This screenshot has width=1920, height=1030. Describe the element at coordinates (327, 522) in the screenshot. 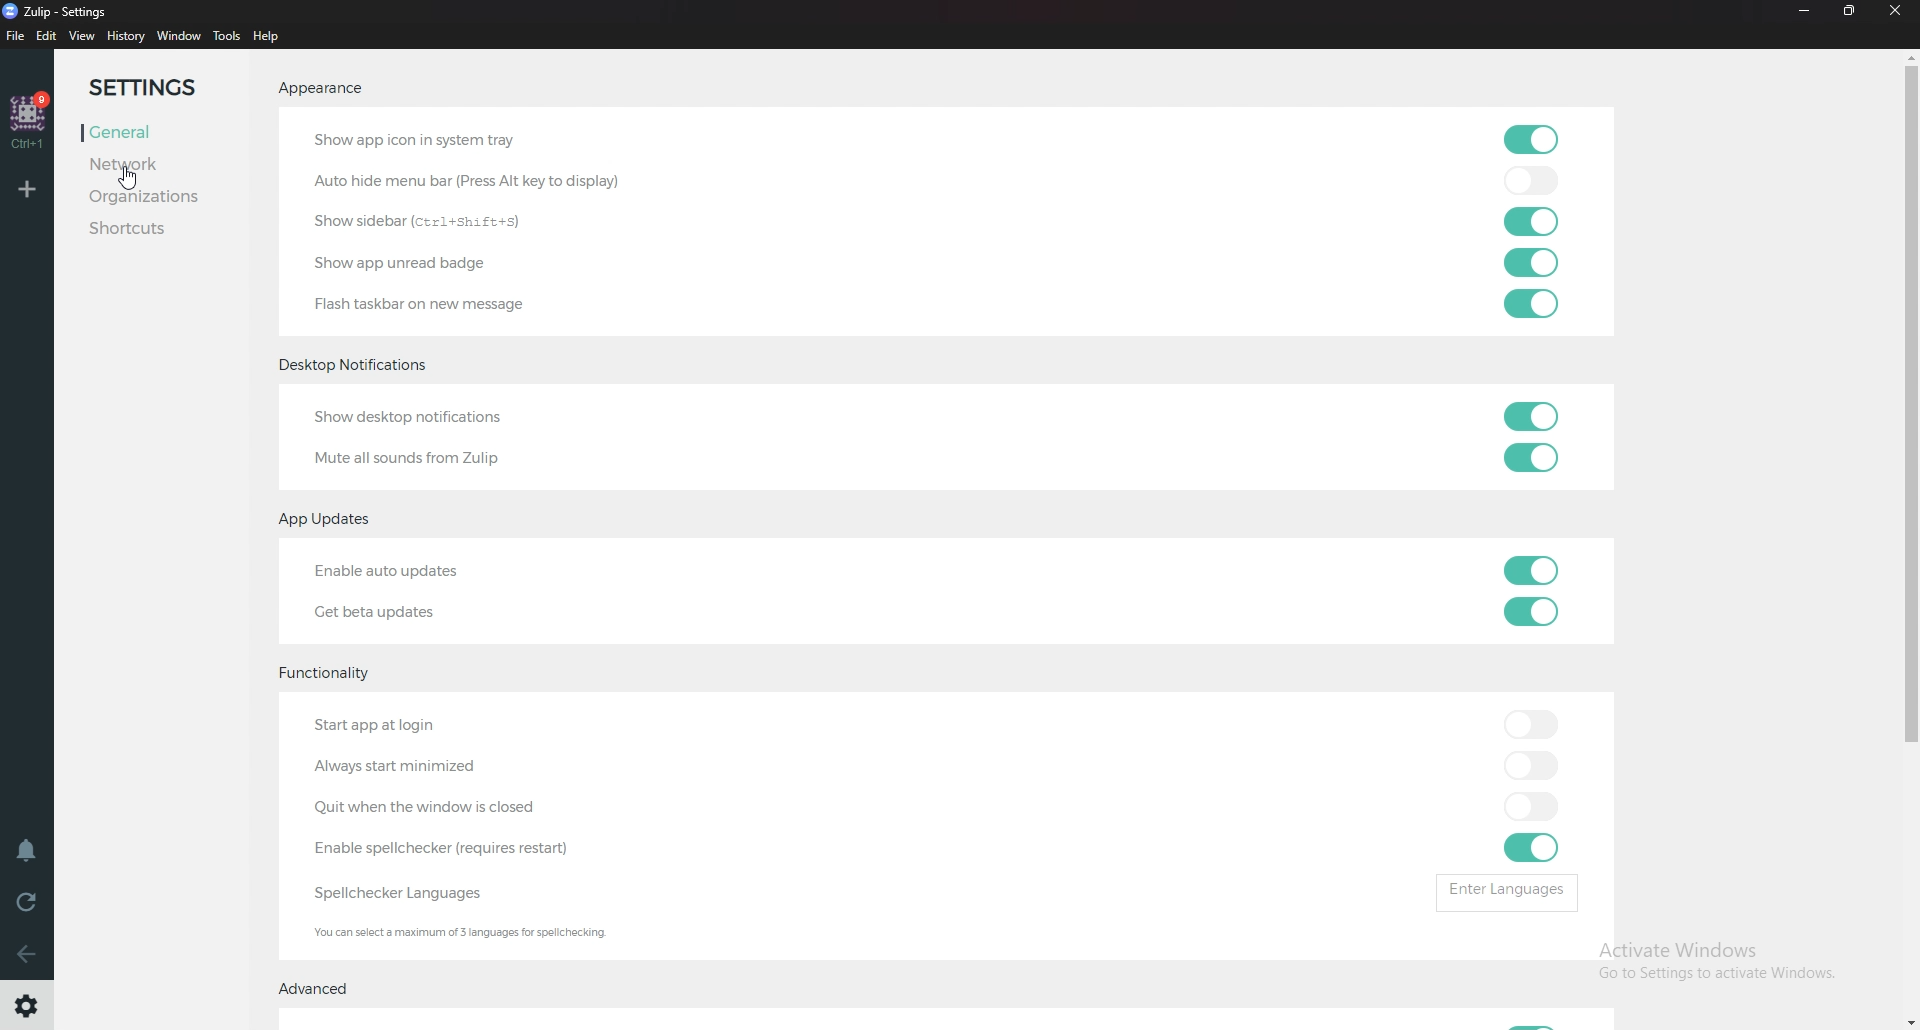

I see `App updates` at that location.